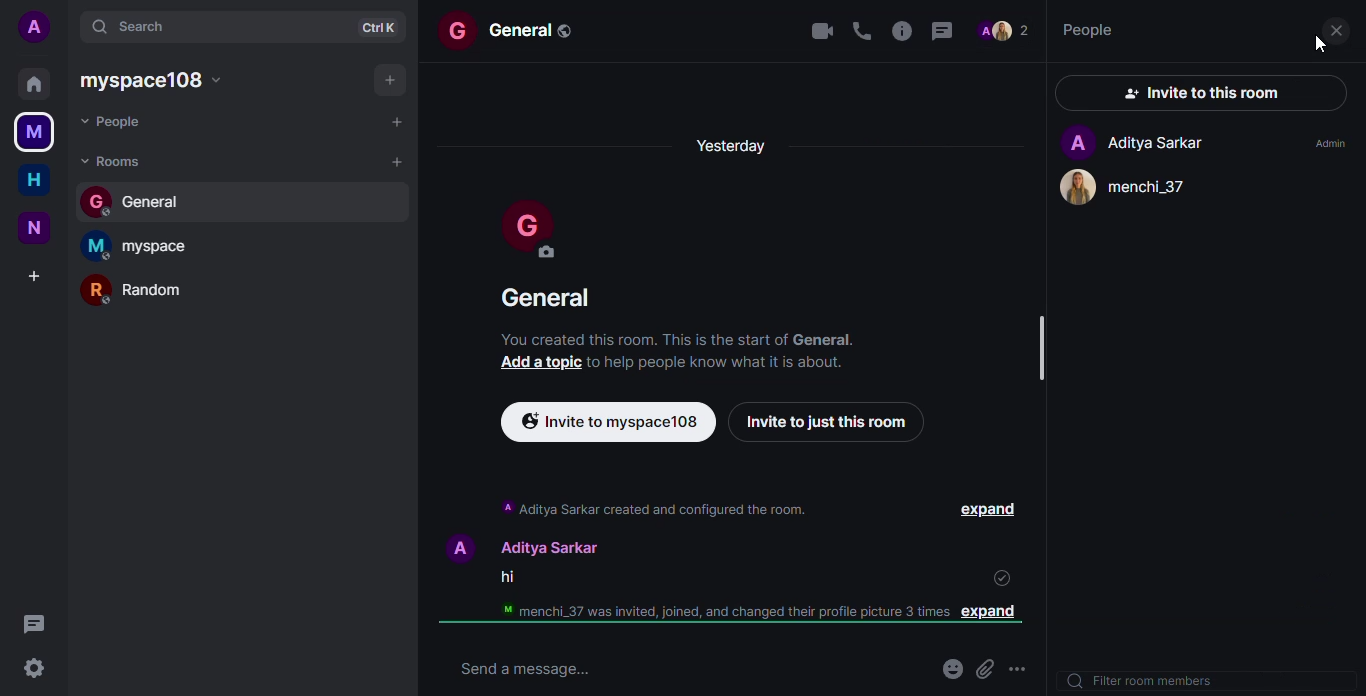  Describe the element at coordinates (724, 612) in the screenshot. I see `™ menchi_37 was invited, joined, and changed their profile picture 3 times` at that location.